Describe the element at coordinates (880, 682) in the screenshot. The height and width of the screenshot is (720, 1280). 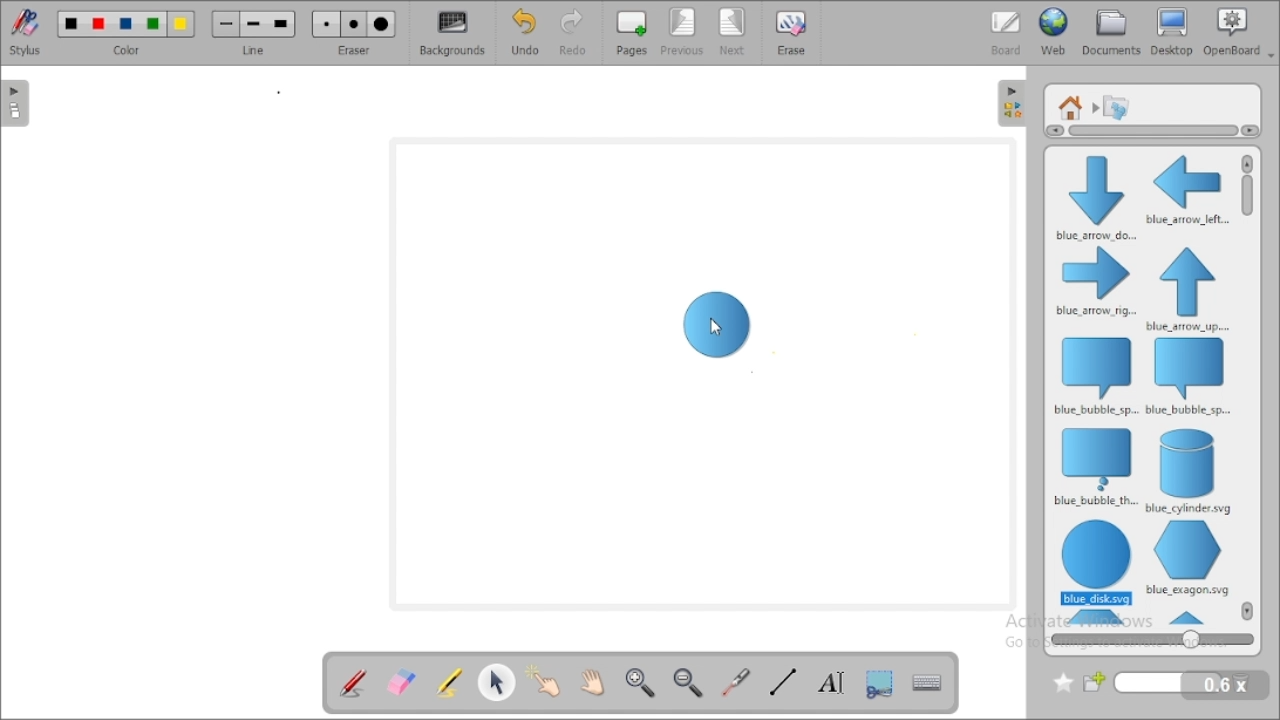
I see `capture part of the screen` at that location.